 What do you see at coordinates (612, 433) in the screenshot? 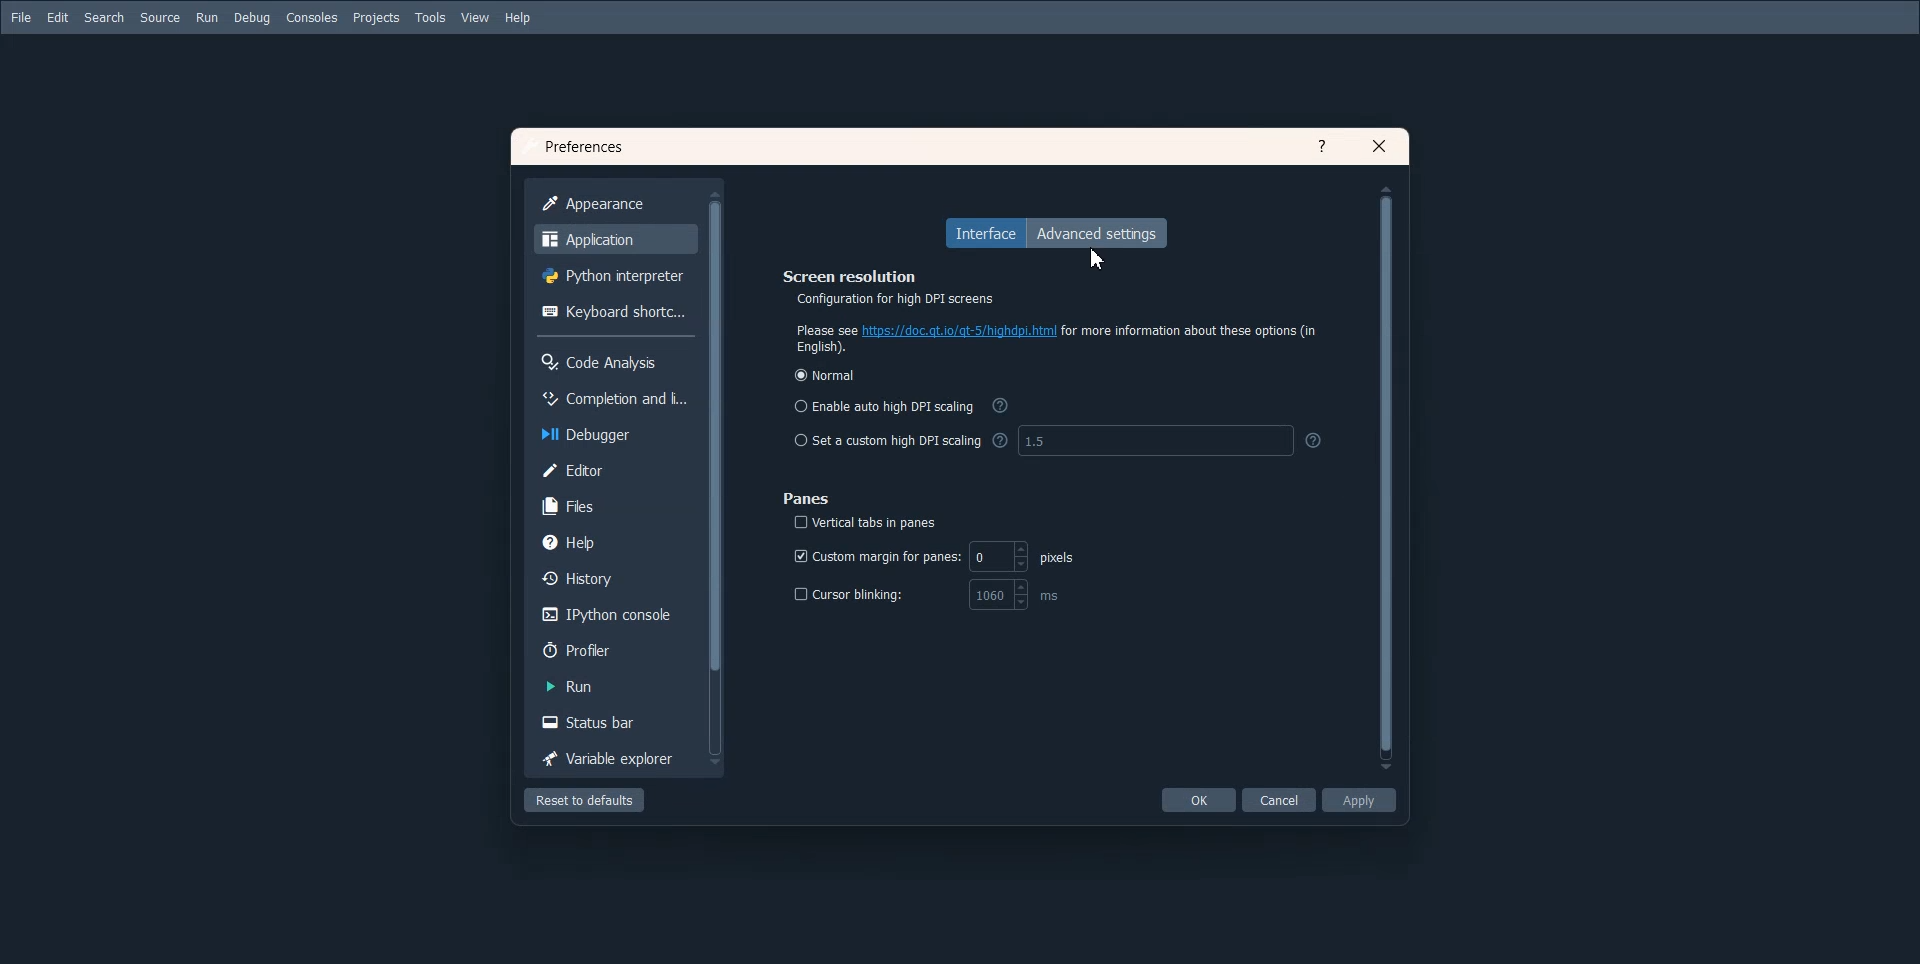
I see `Debugger` at bounding box center [612, 433].